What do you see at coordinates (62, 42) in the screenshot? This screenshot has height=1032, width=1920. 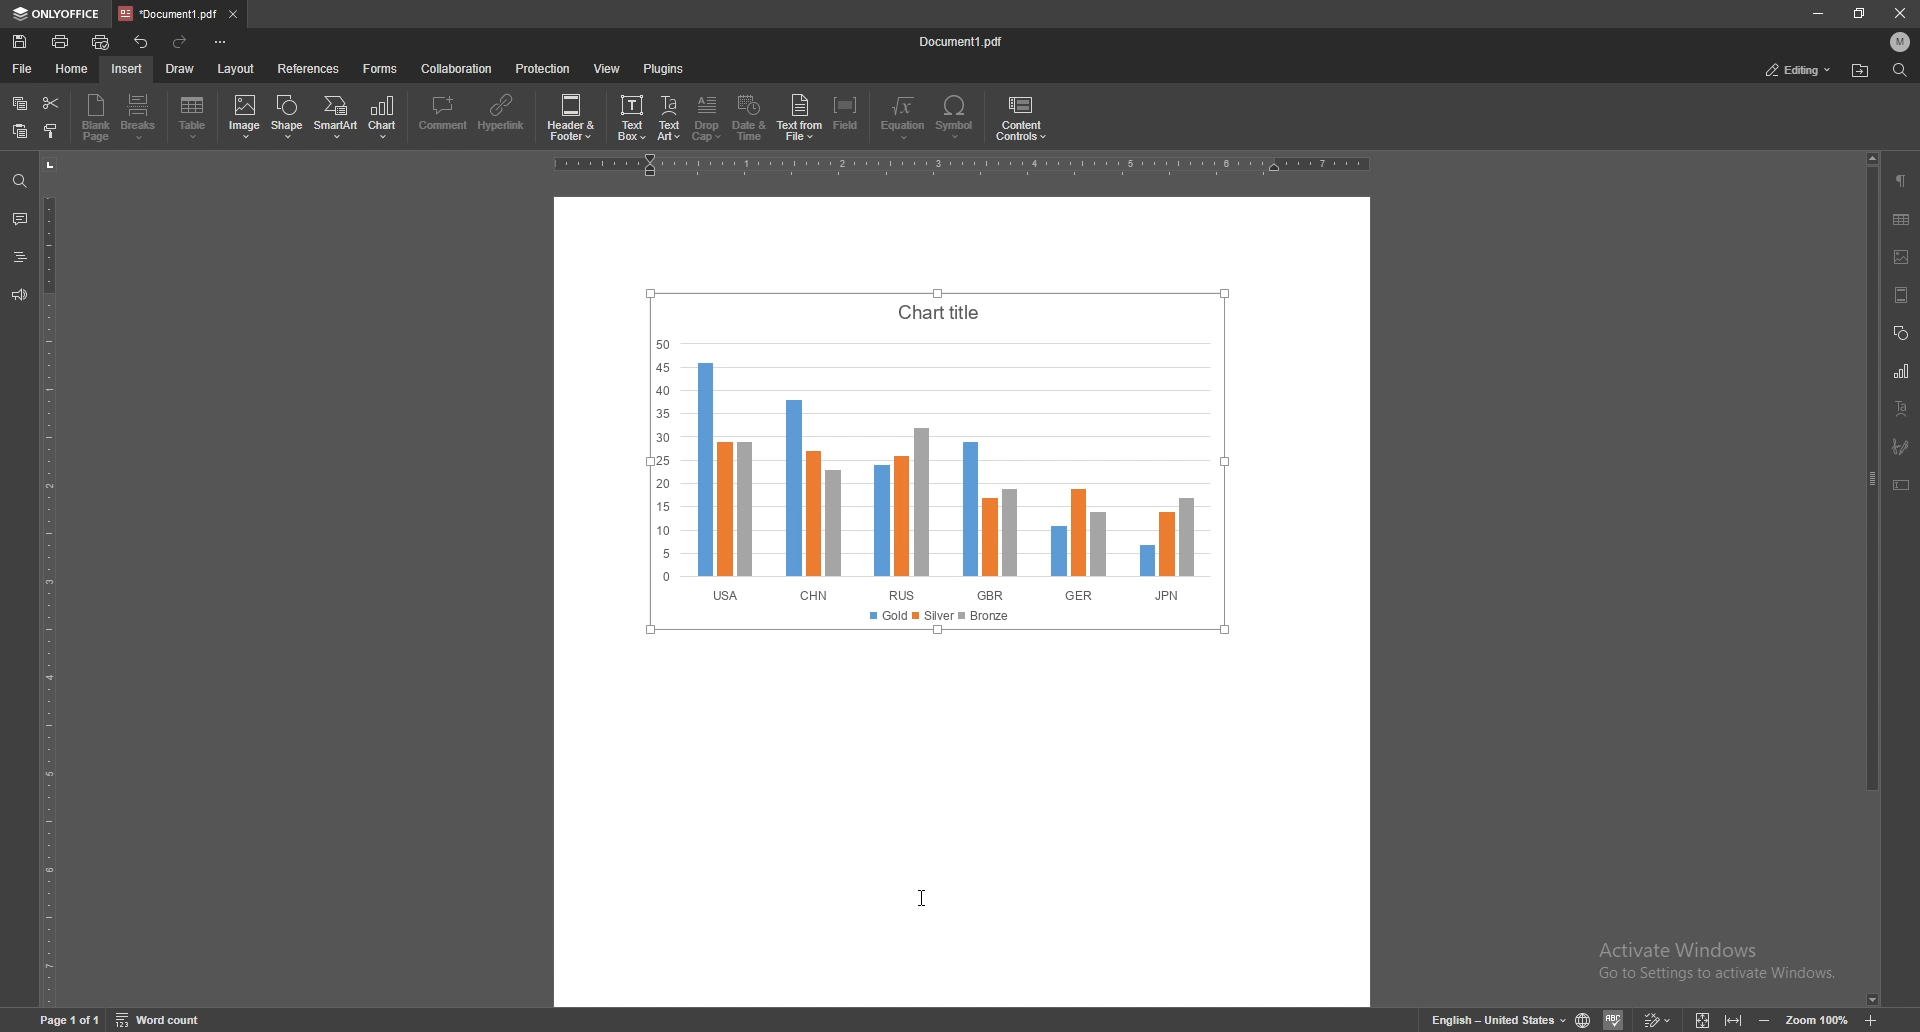 I see `print` at bounding box center [62, 42].